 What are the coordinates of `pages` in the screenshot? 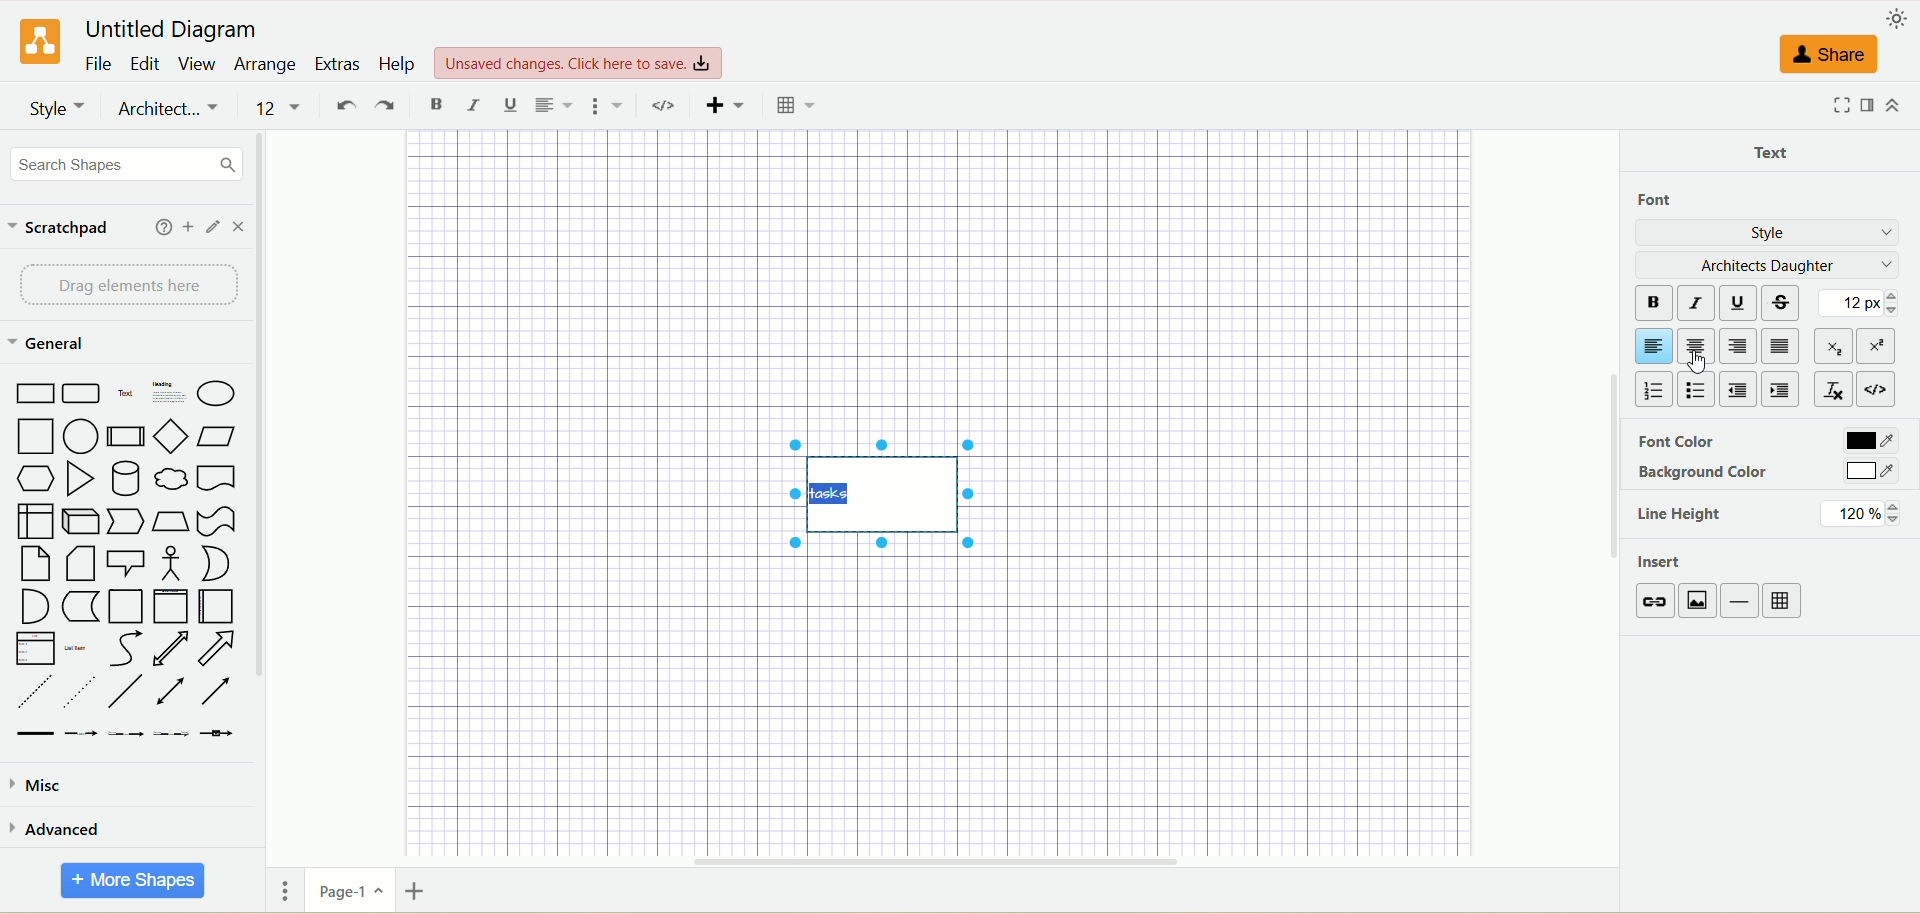 It's located at (285, 893).